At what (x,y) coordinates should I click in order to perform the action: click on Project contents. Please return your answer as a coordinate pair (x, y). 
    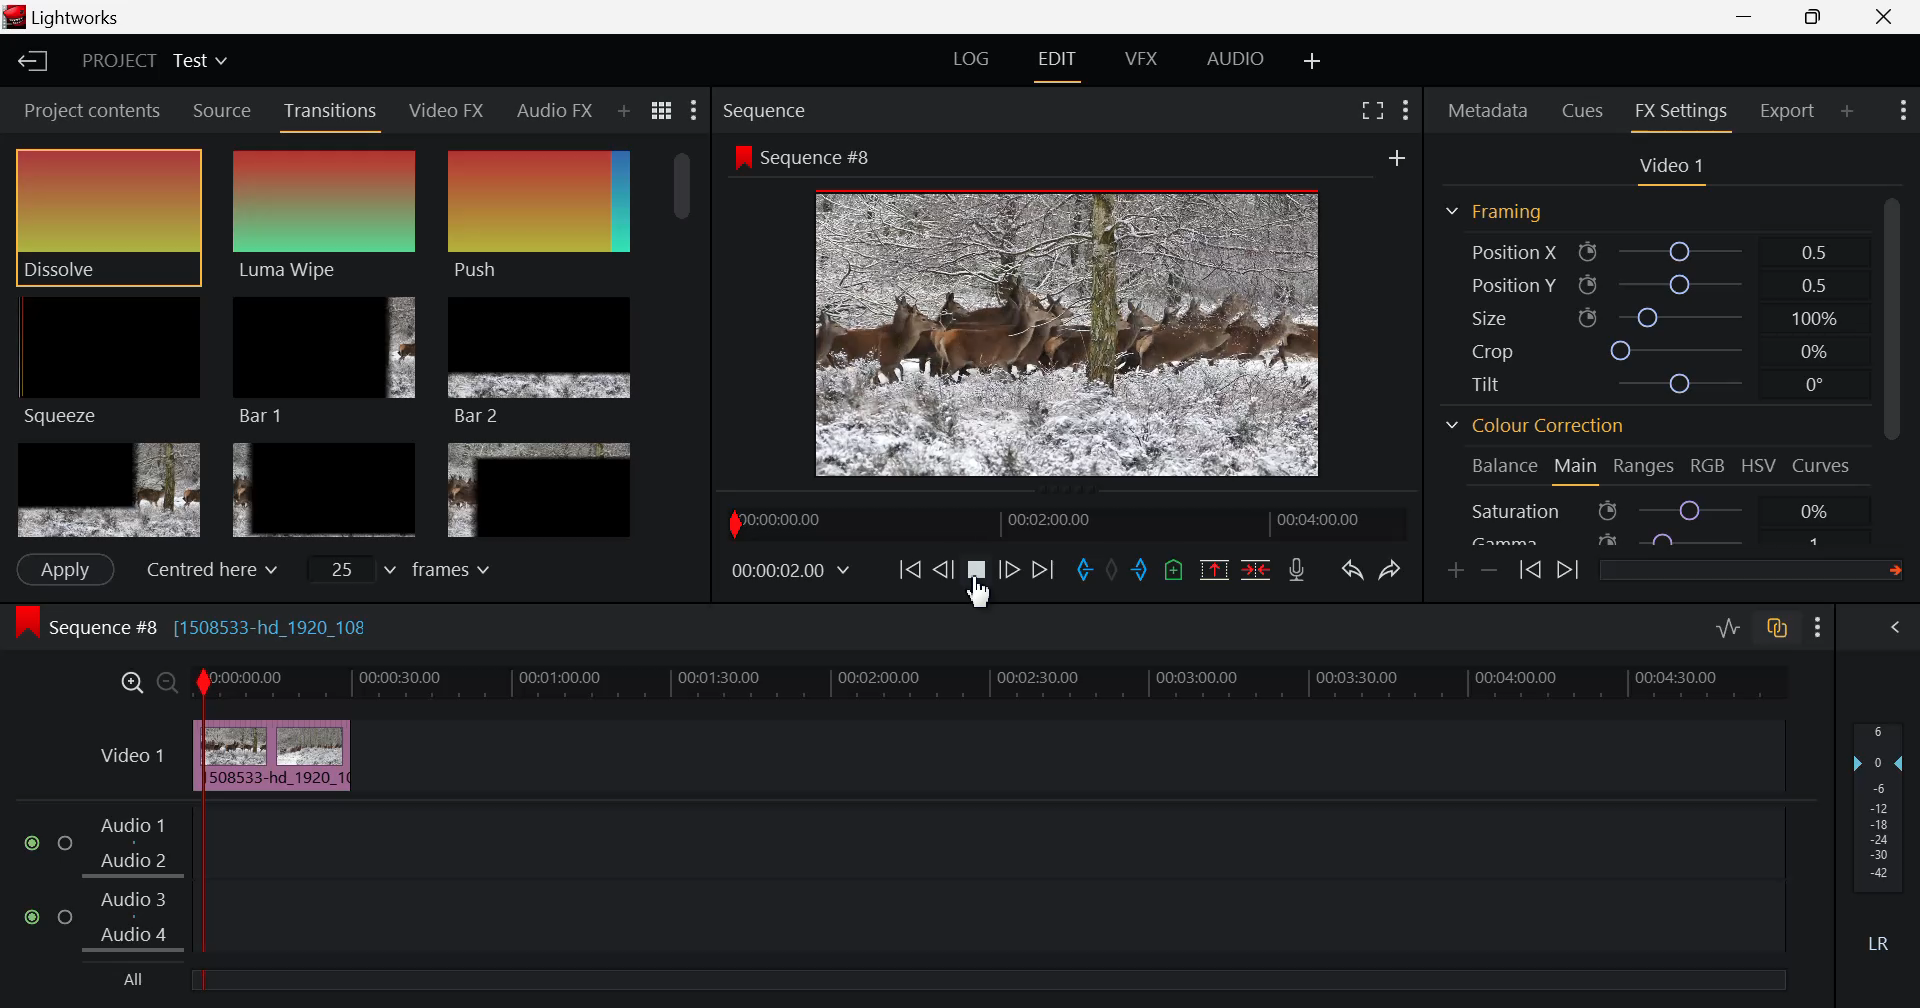
    Looking at the image, I should click on (85, 111).